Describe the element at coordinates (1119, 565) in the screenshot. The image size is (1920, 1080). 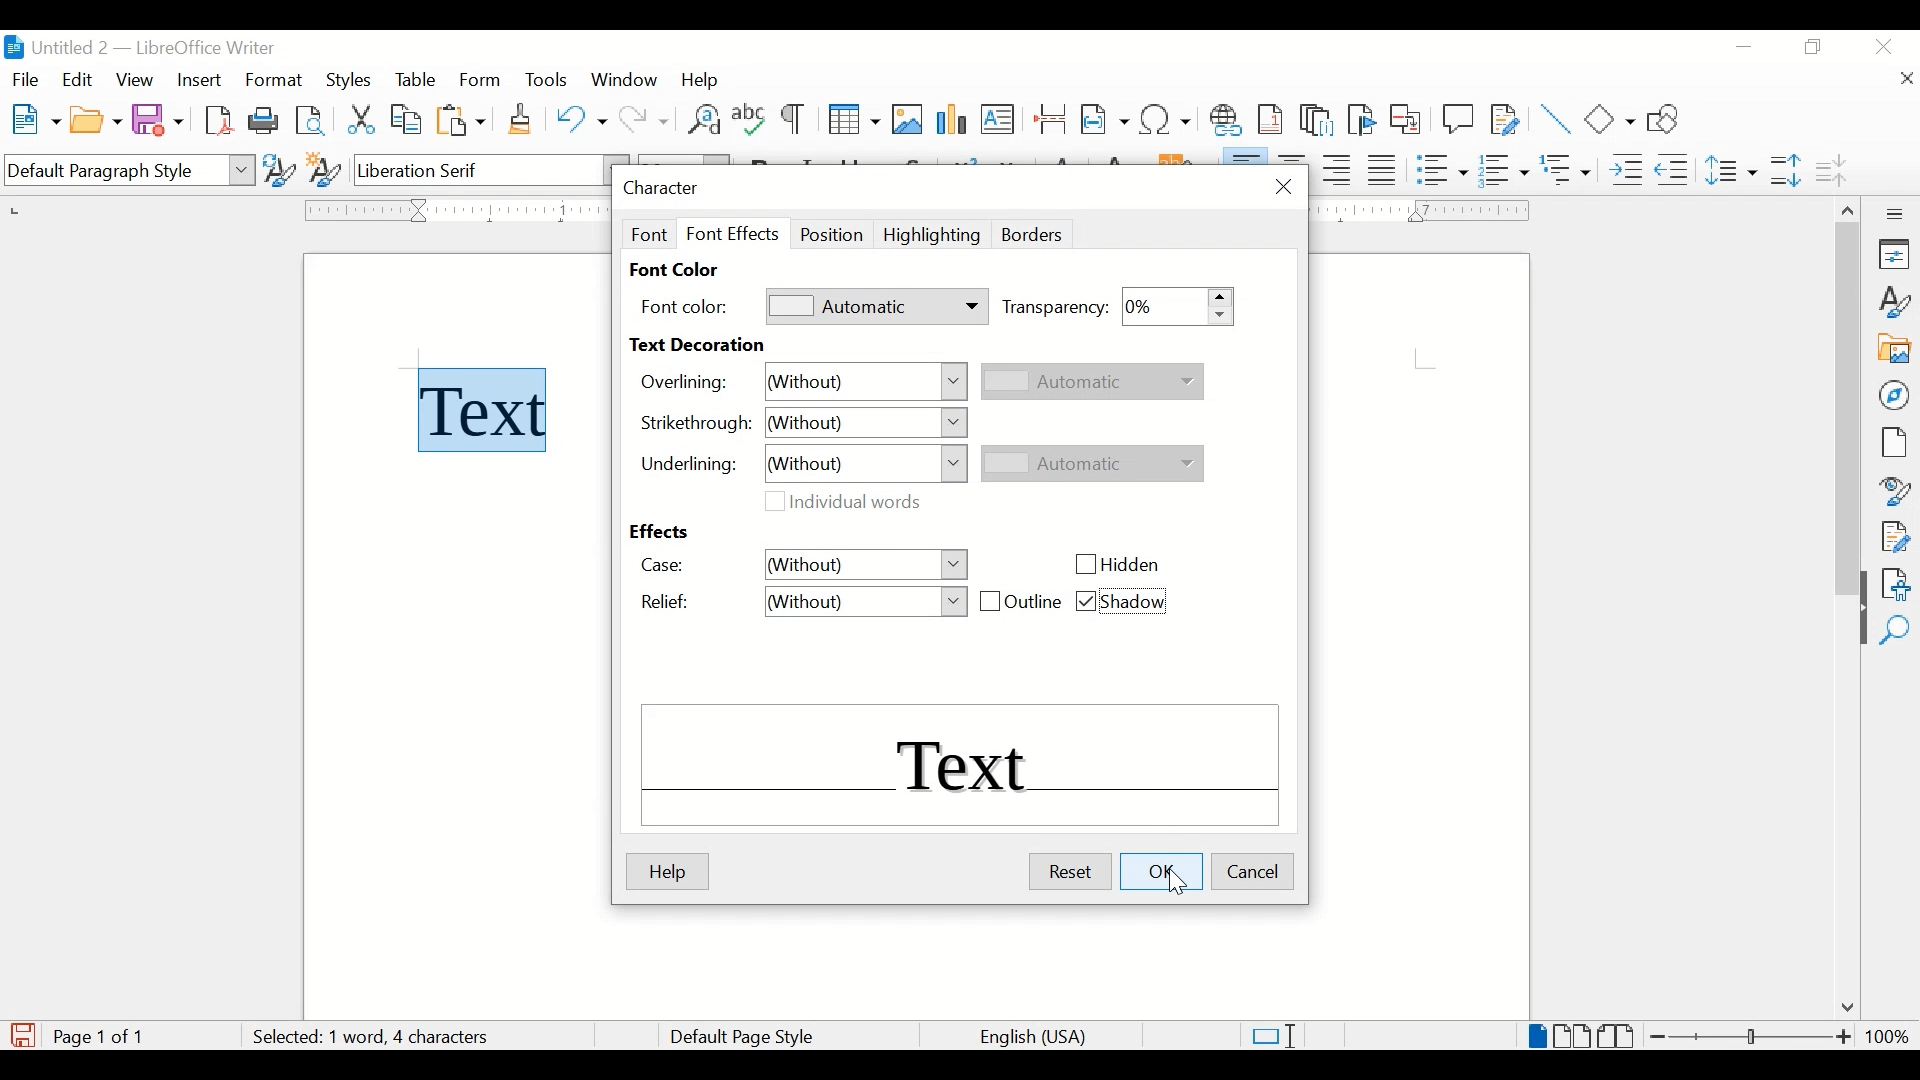
I see `hidden checkbox` at that location.